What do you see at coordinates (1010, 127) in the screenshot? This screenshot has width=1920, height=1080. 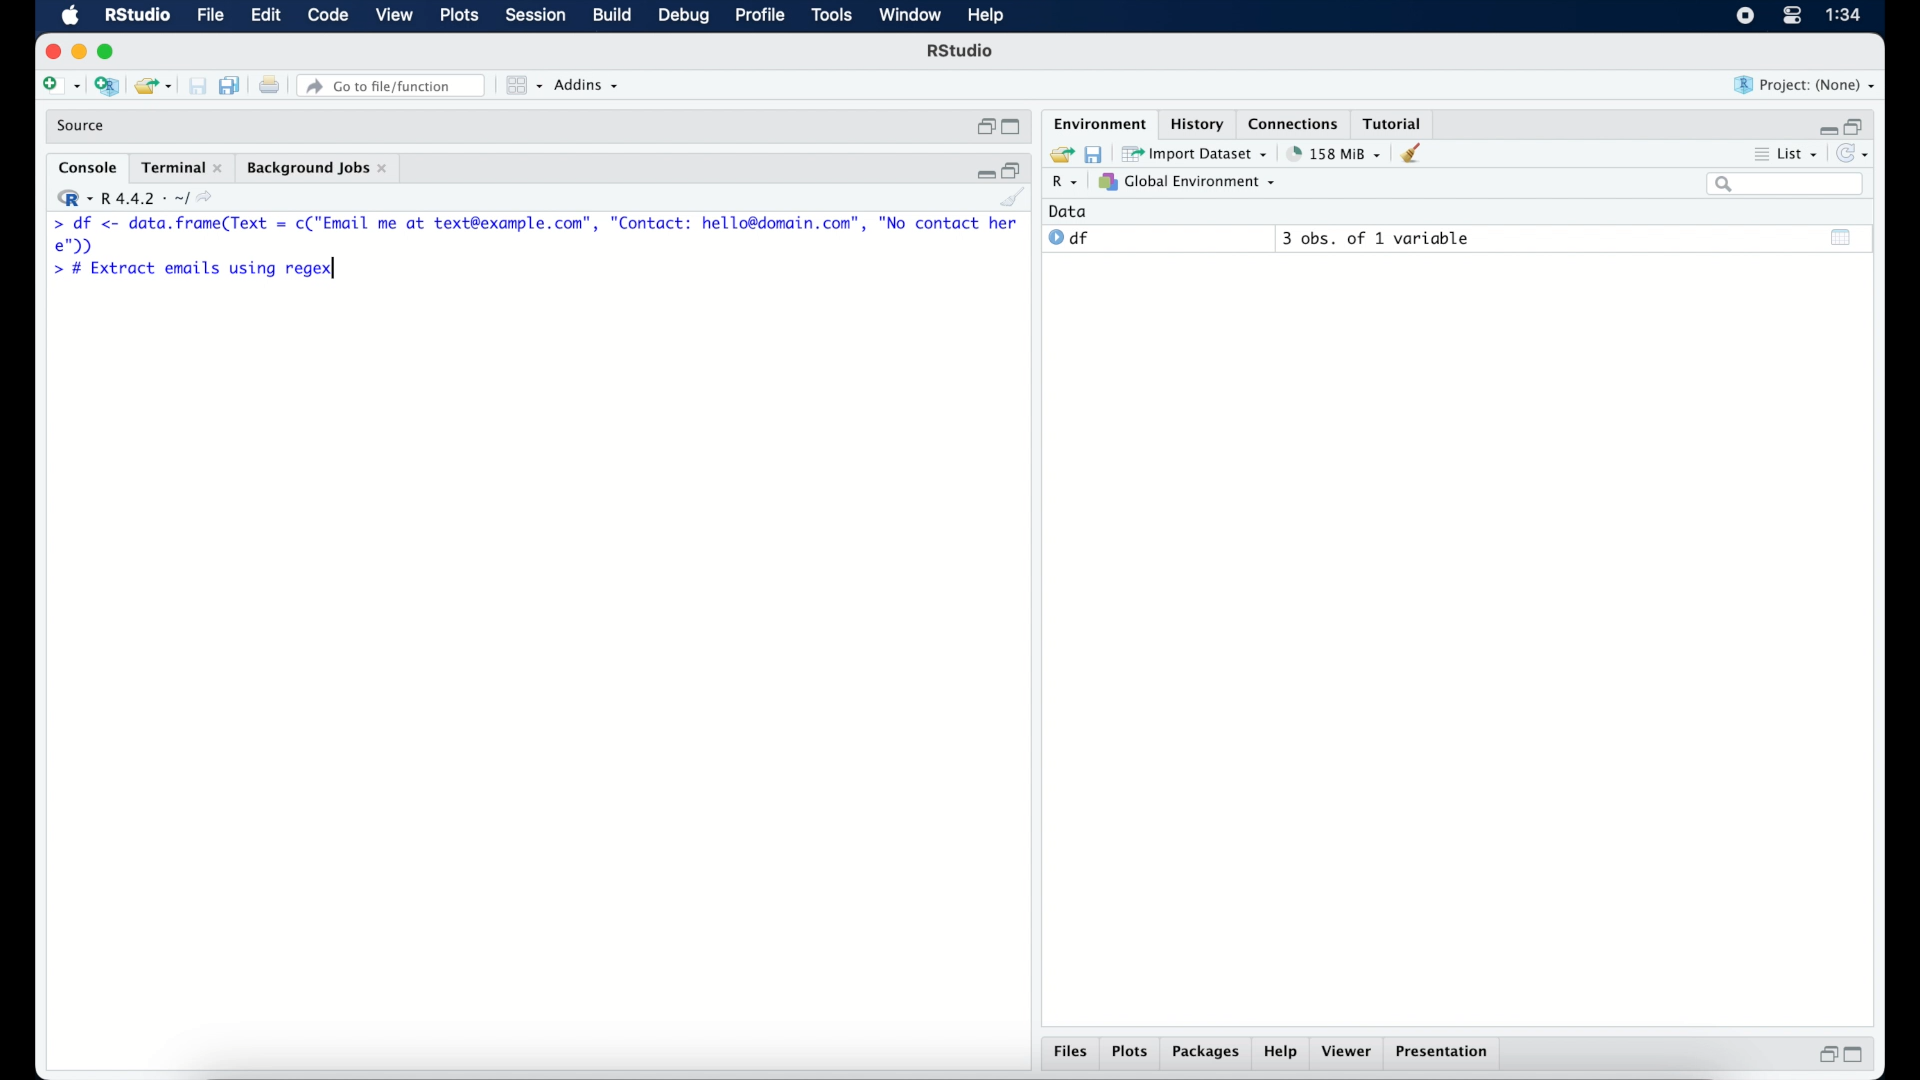 I see `maximize` at bounding box center [1010, 127].